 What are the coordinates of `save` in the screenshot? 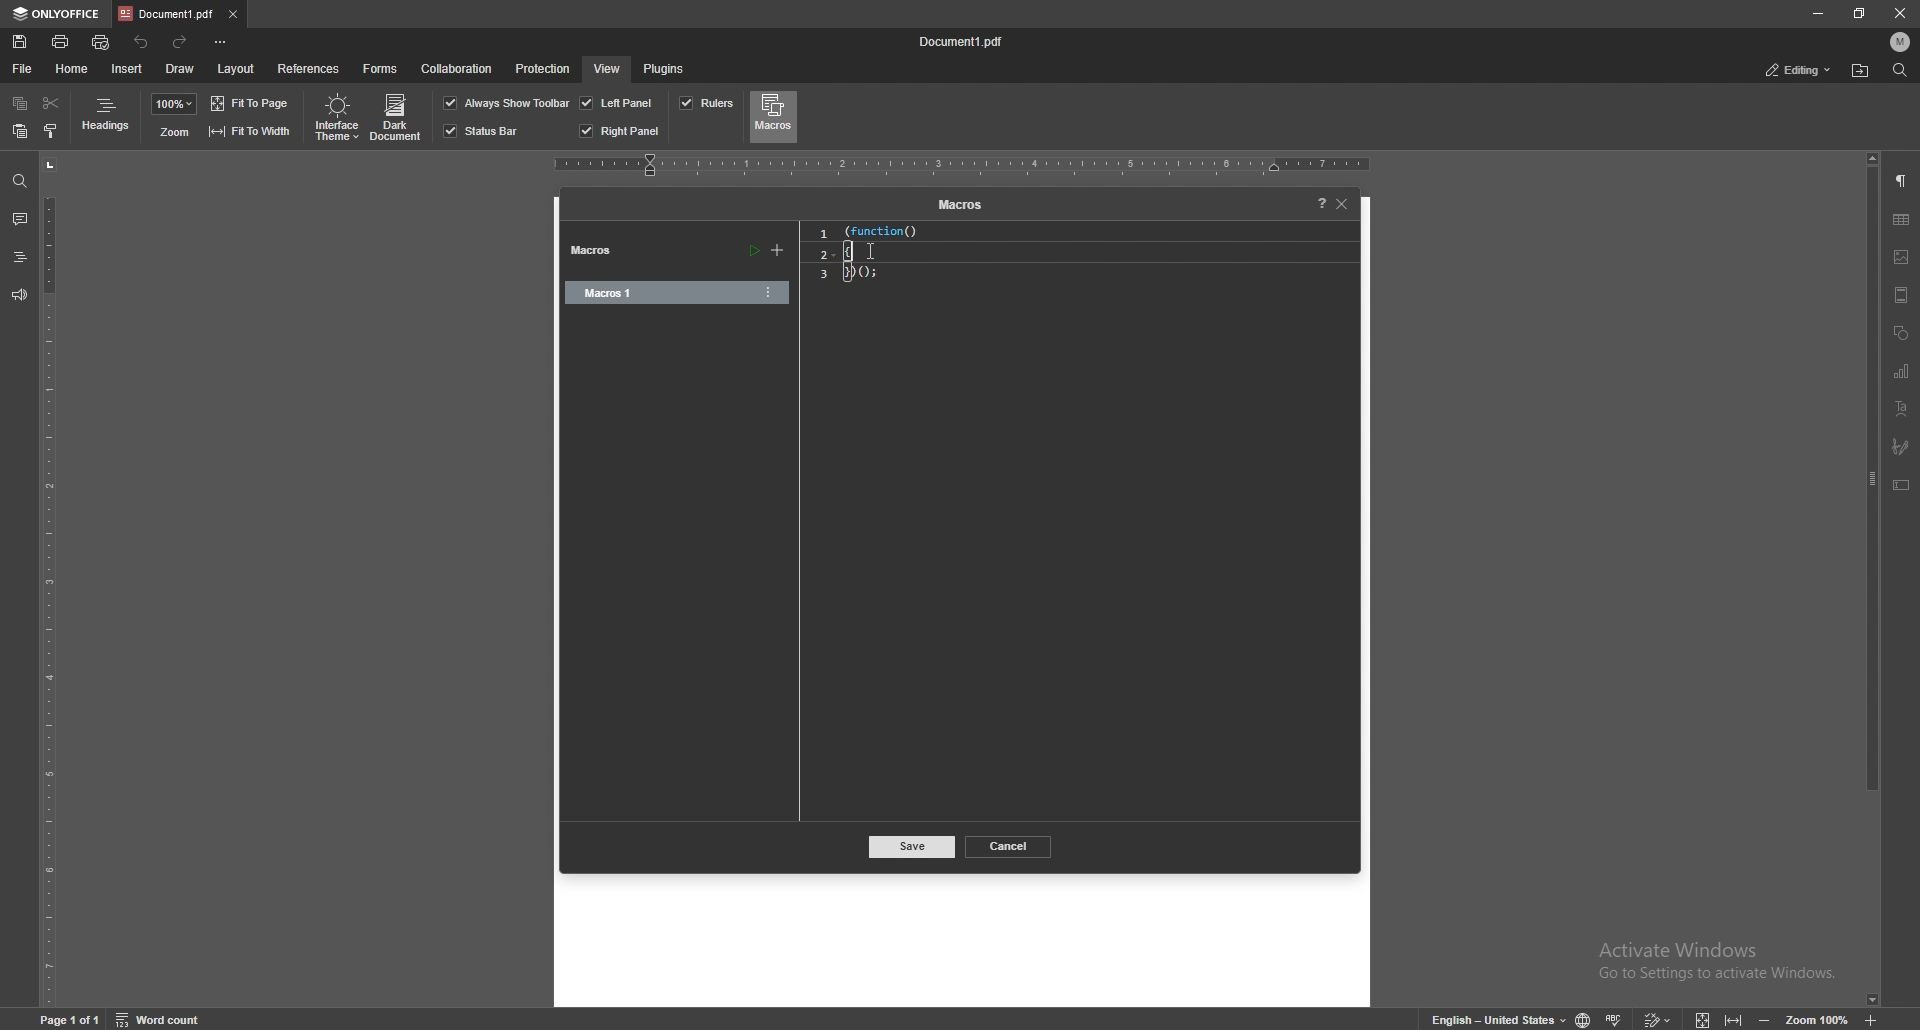 It's located at (913, 848).